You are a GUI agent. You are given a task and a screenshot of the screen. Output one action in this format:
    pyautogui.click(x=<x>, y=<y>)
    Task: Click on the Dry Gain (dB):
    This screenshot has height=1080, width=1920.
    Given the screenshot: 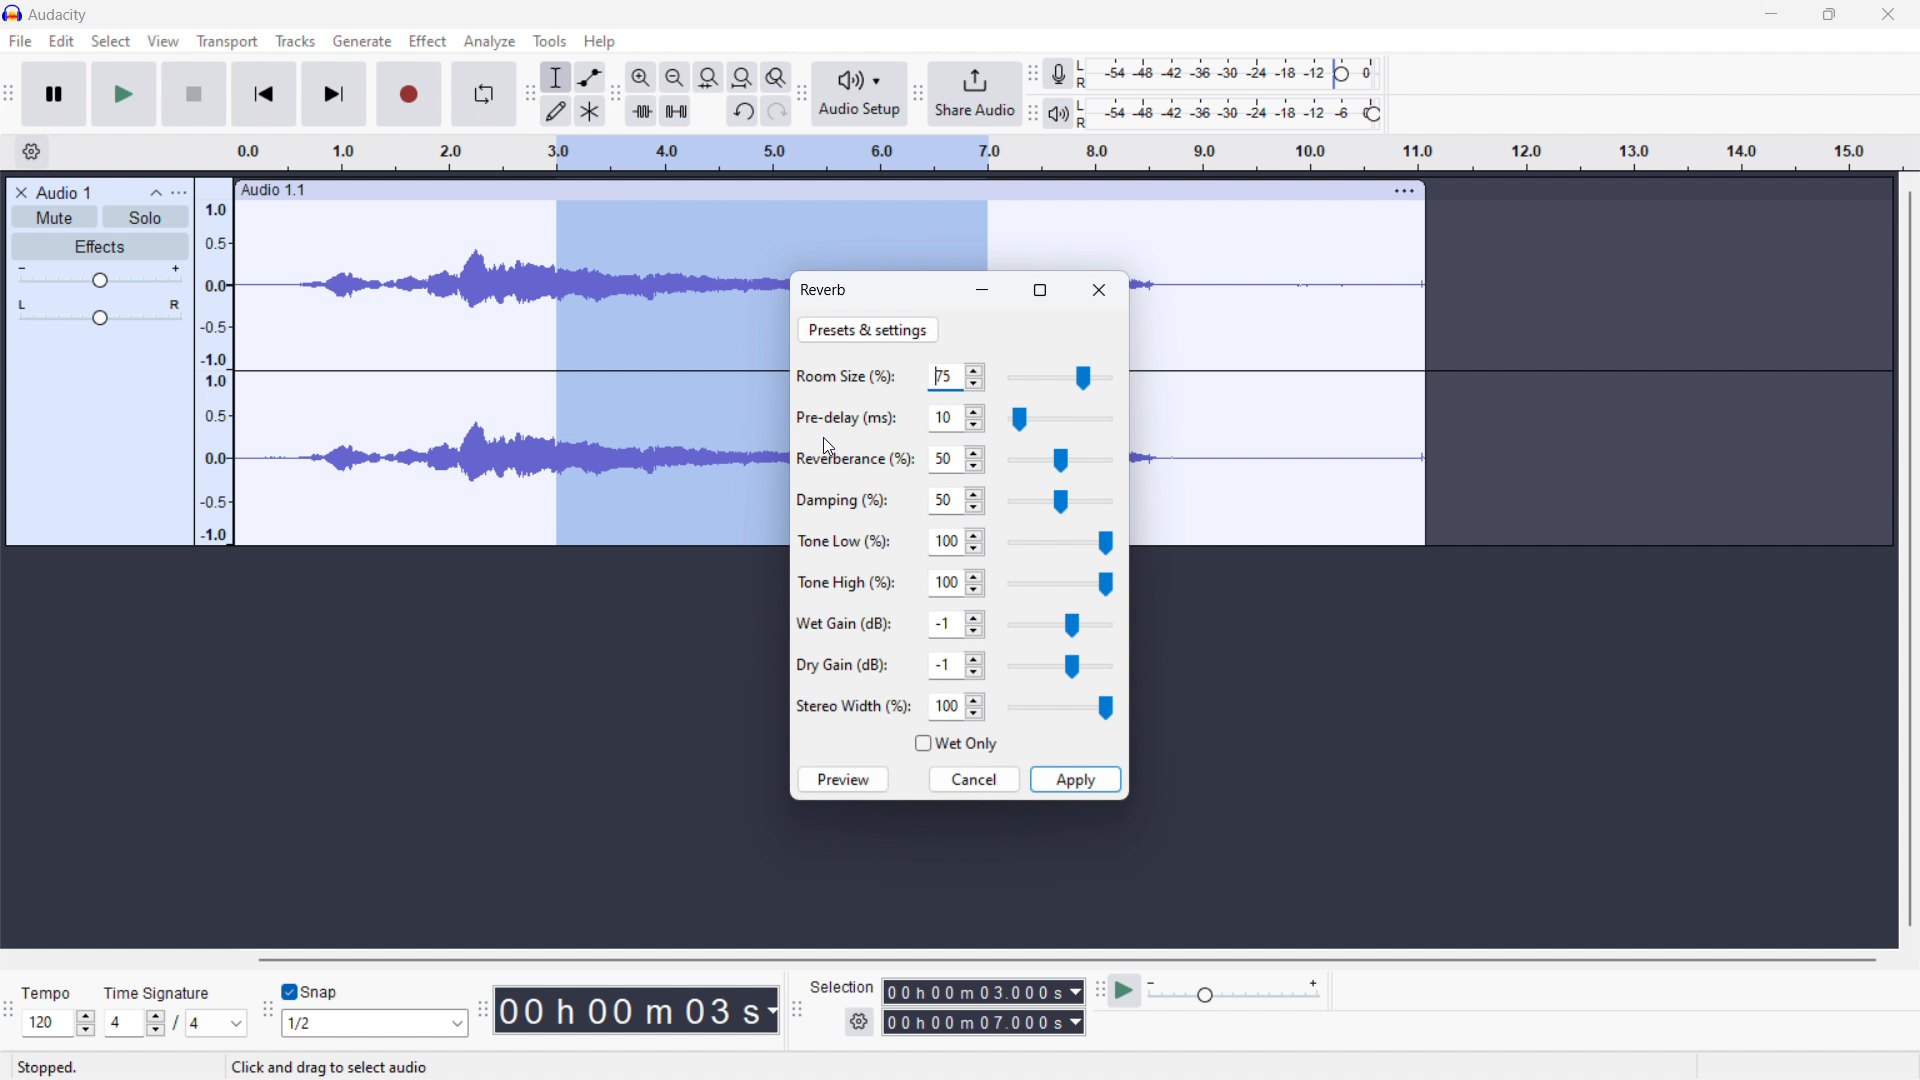 What is the action you would take?
    pyautogui.click(x=844, y=667)
    